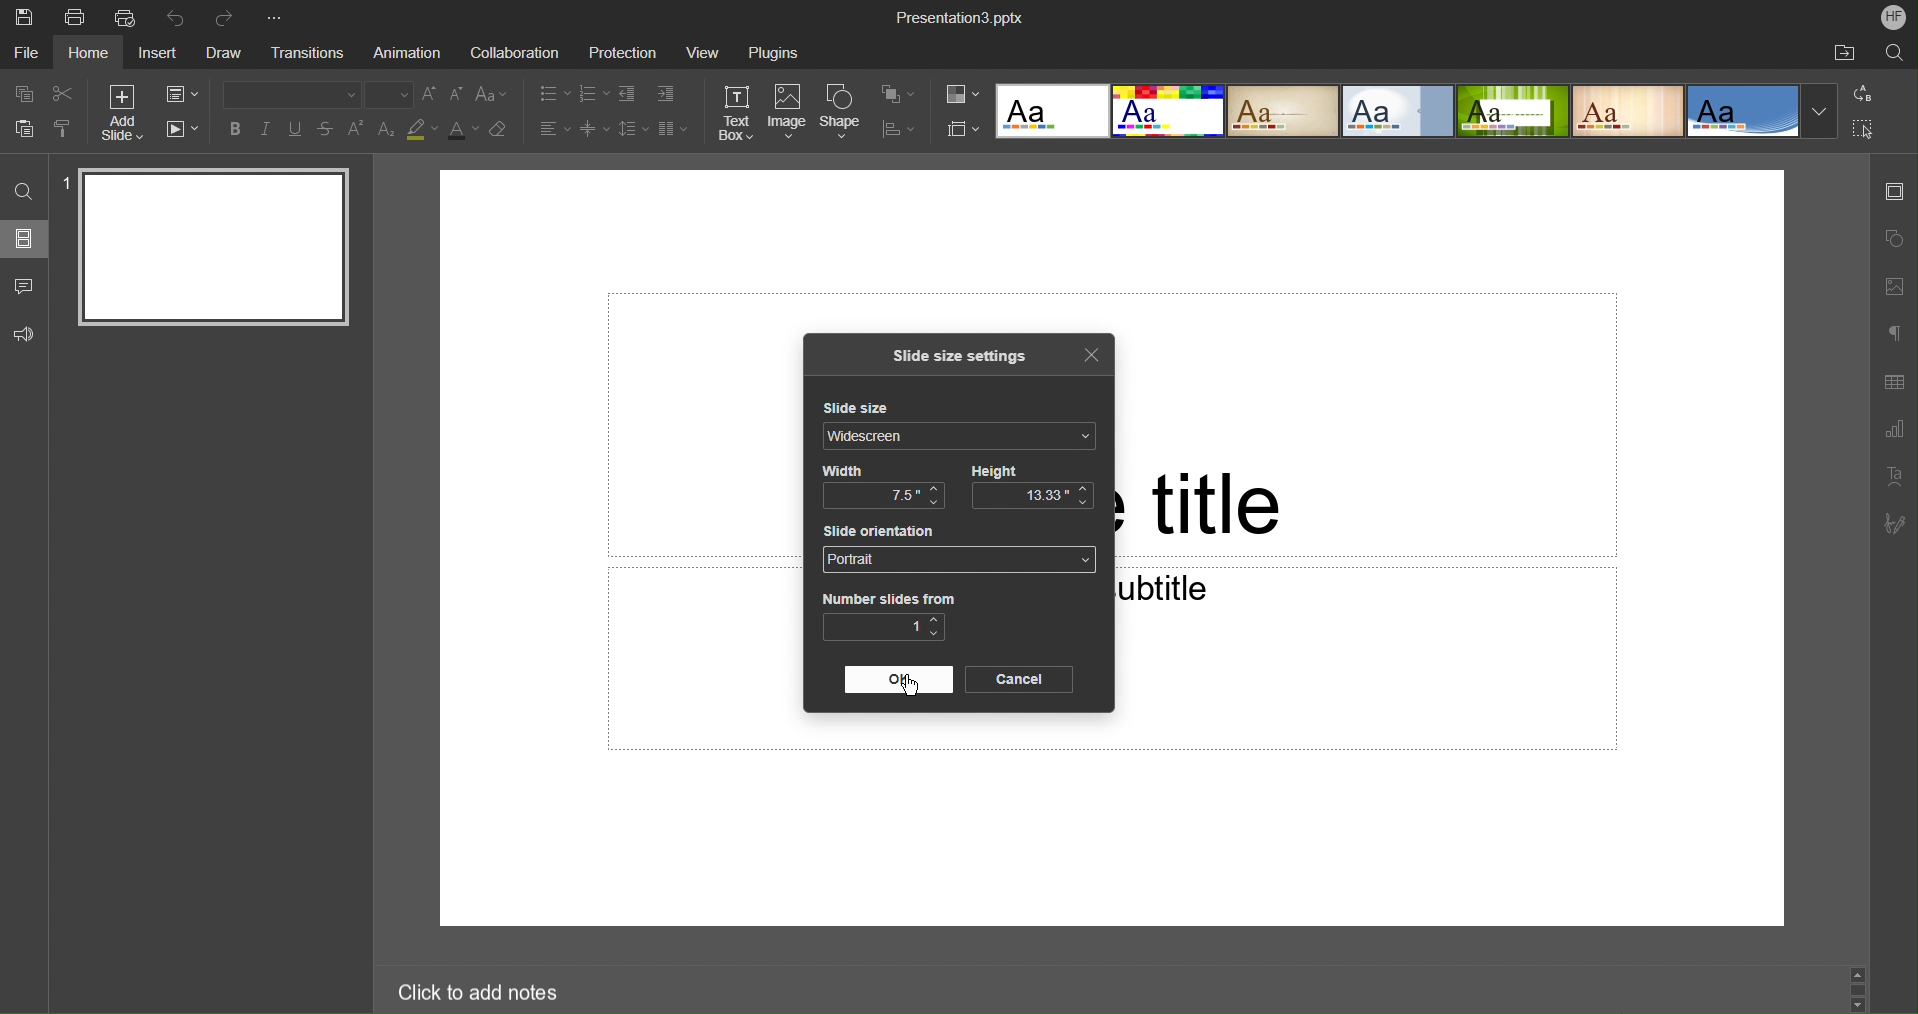  I want to click on Arrange, so click(897, 95).